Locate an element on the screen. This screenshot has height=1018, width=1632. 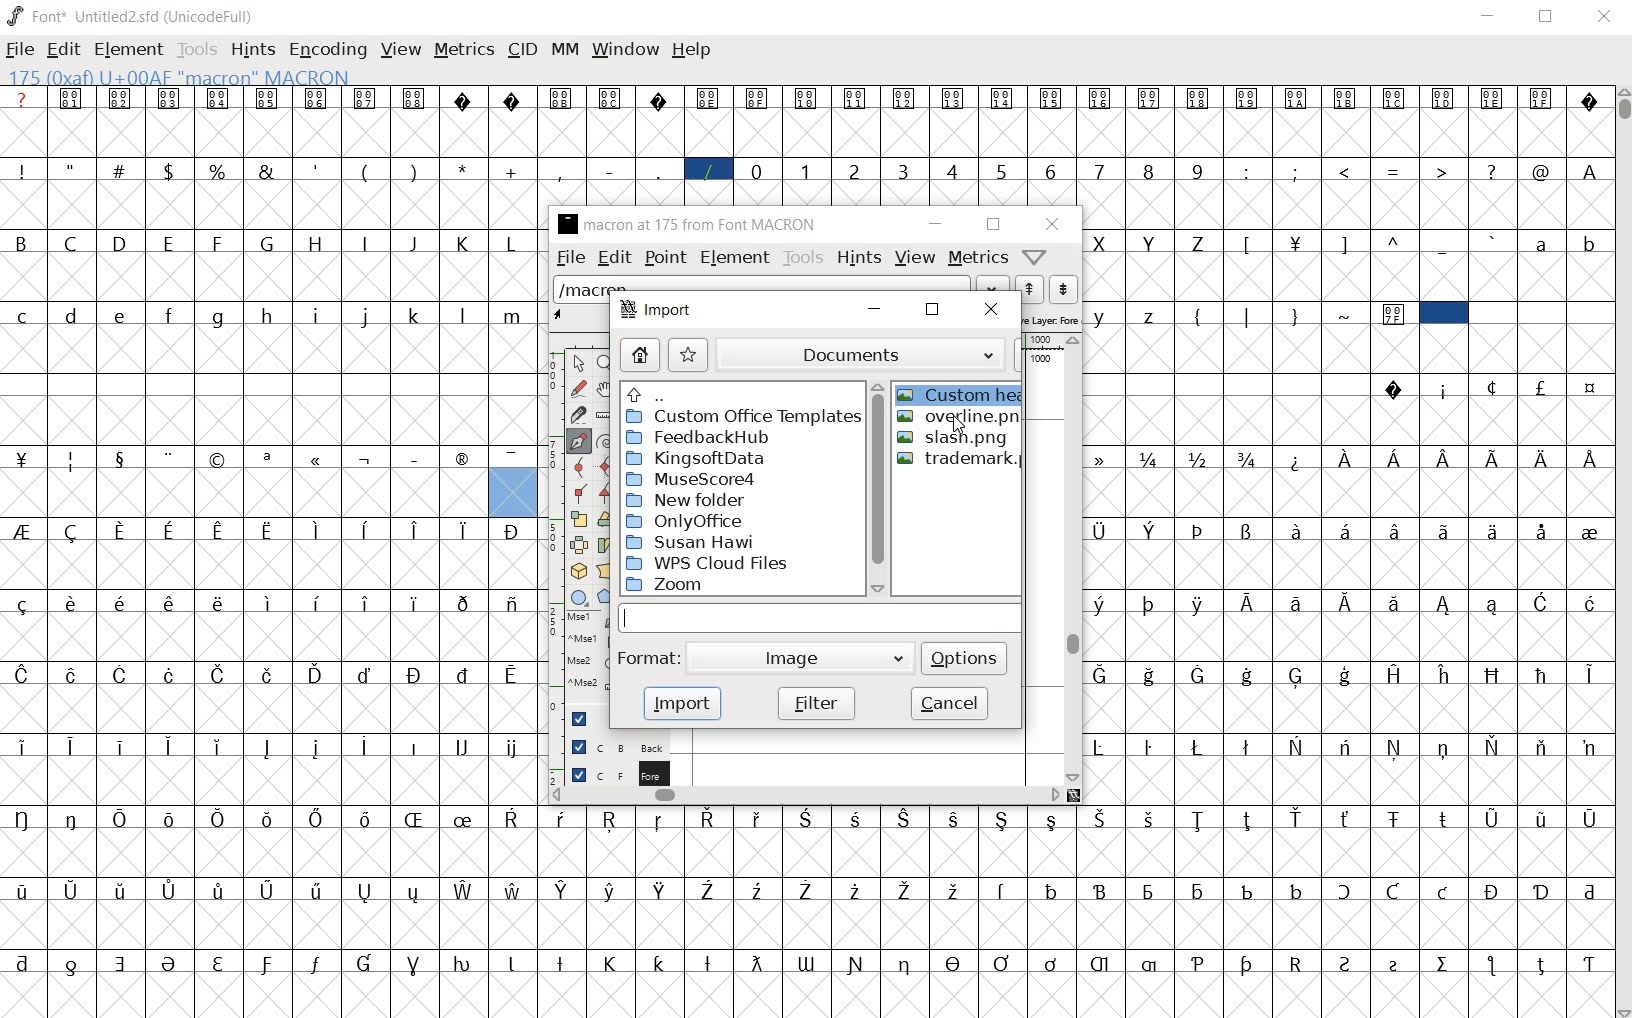
Symbol is located at coordinates (1198, 890).